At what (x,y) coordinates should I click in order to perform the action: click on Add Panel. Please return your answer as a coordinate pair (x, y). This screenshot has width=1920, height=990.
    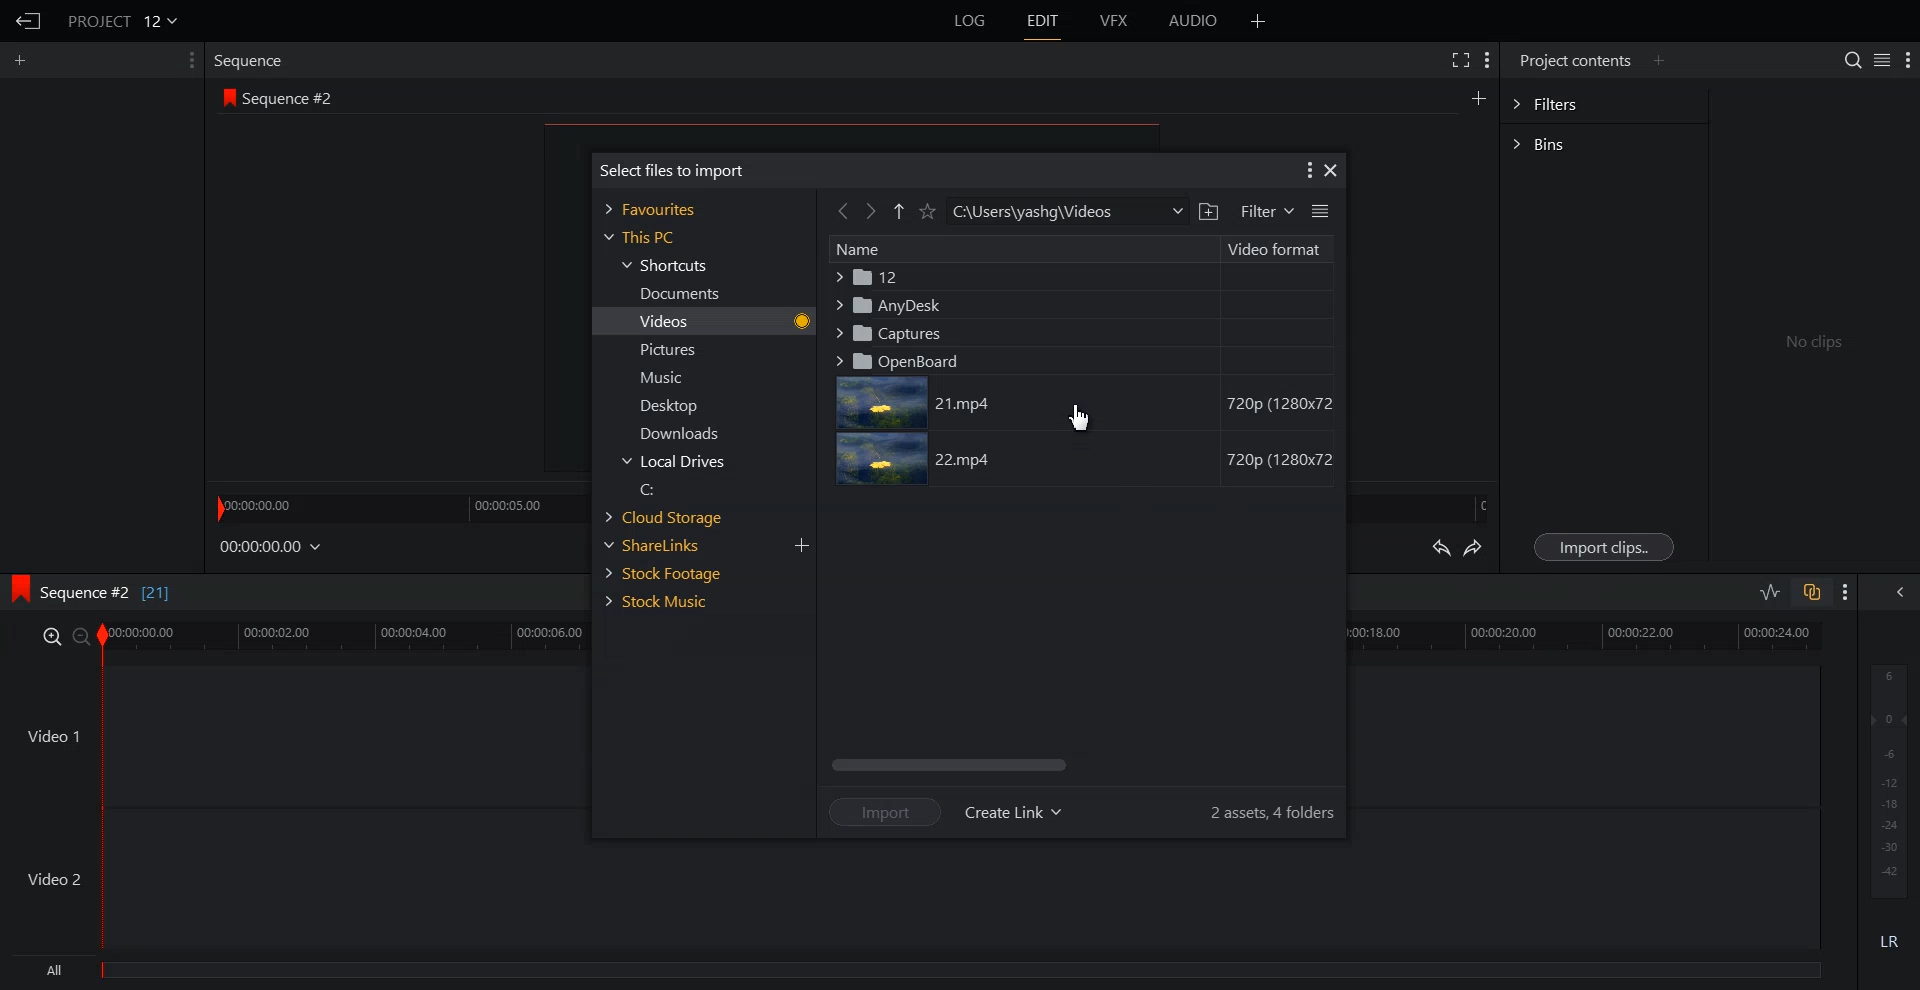
    Looking at the image, I should click on (1661, 60).